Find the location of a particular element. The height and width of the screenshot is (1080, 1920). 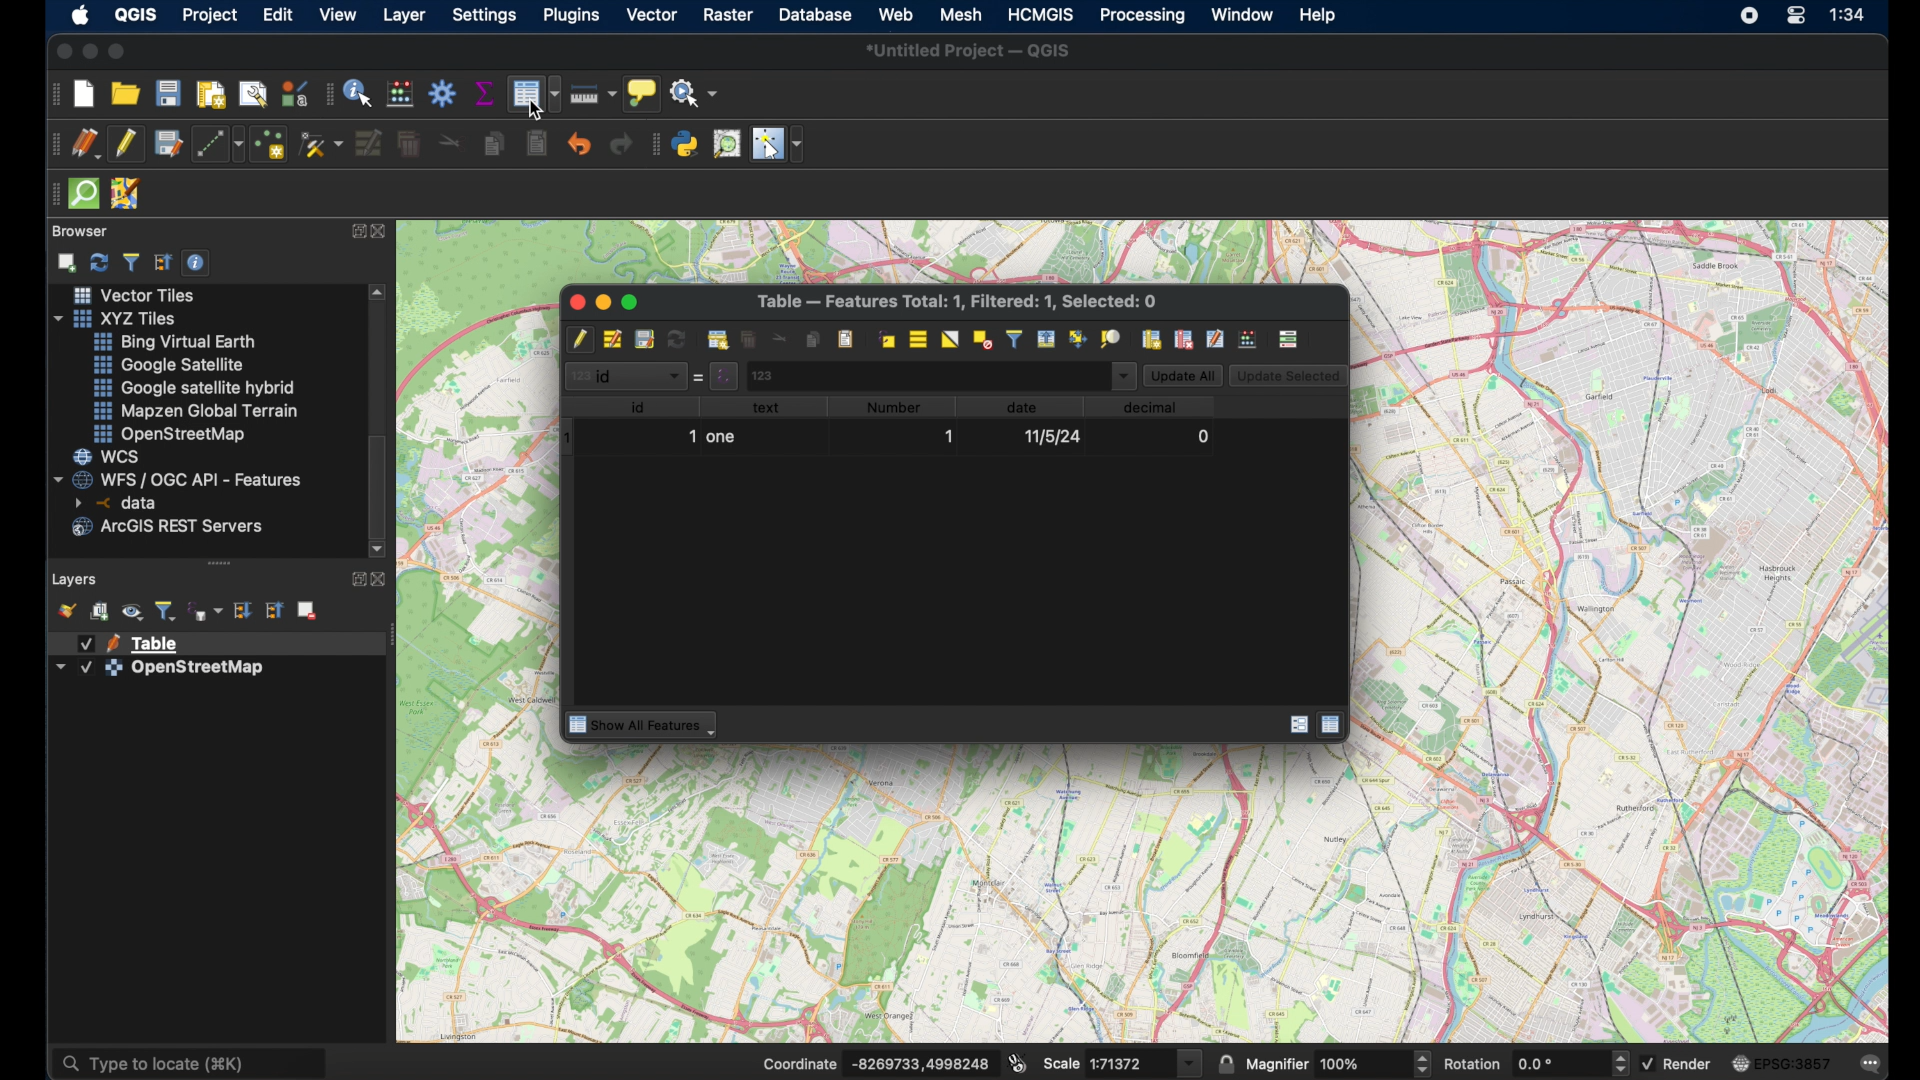

measure line is located at coordinates (592, 93).